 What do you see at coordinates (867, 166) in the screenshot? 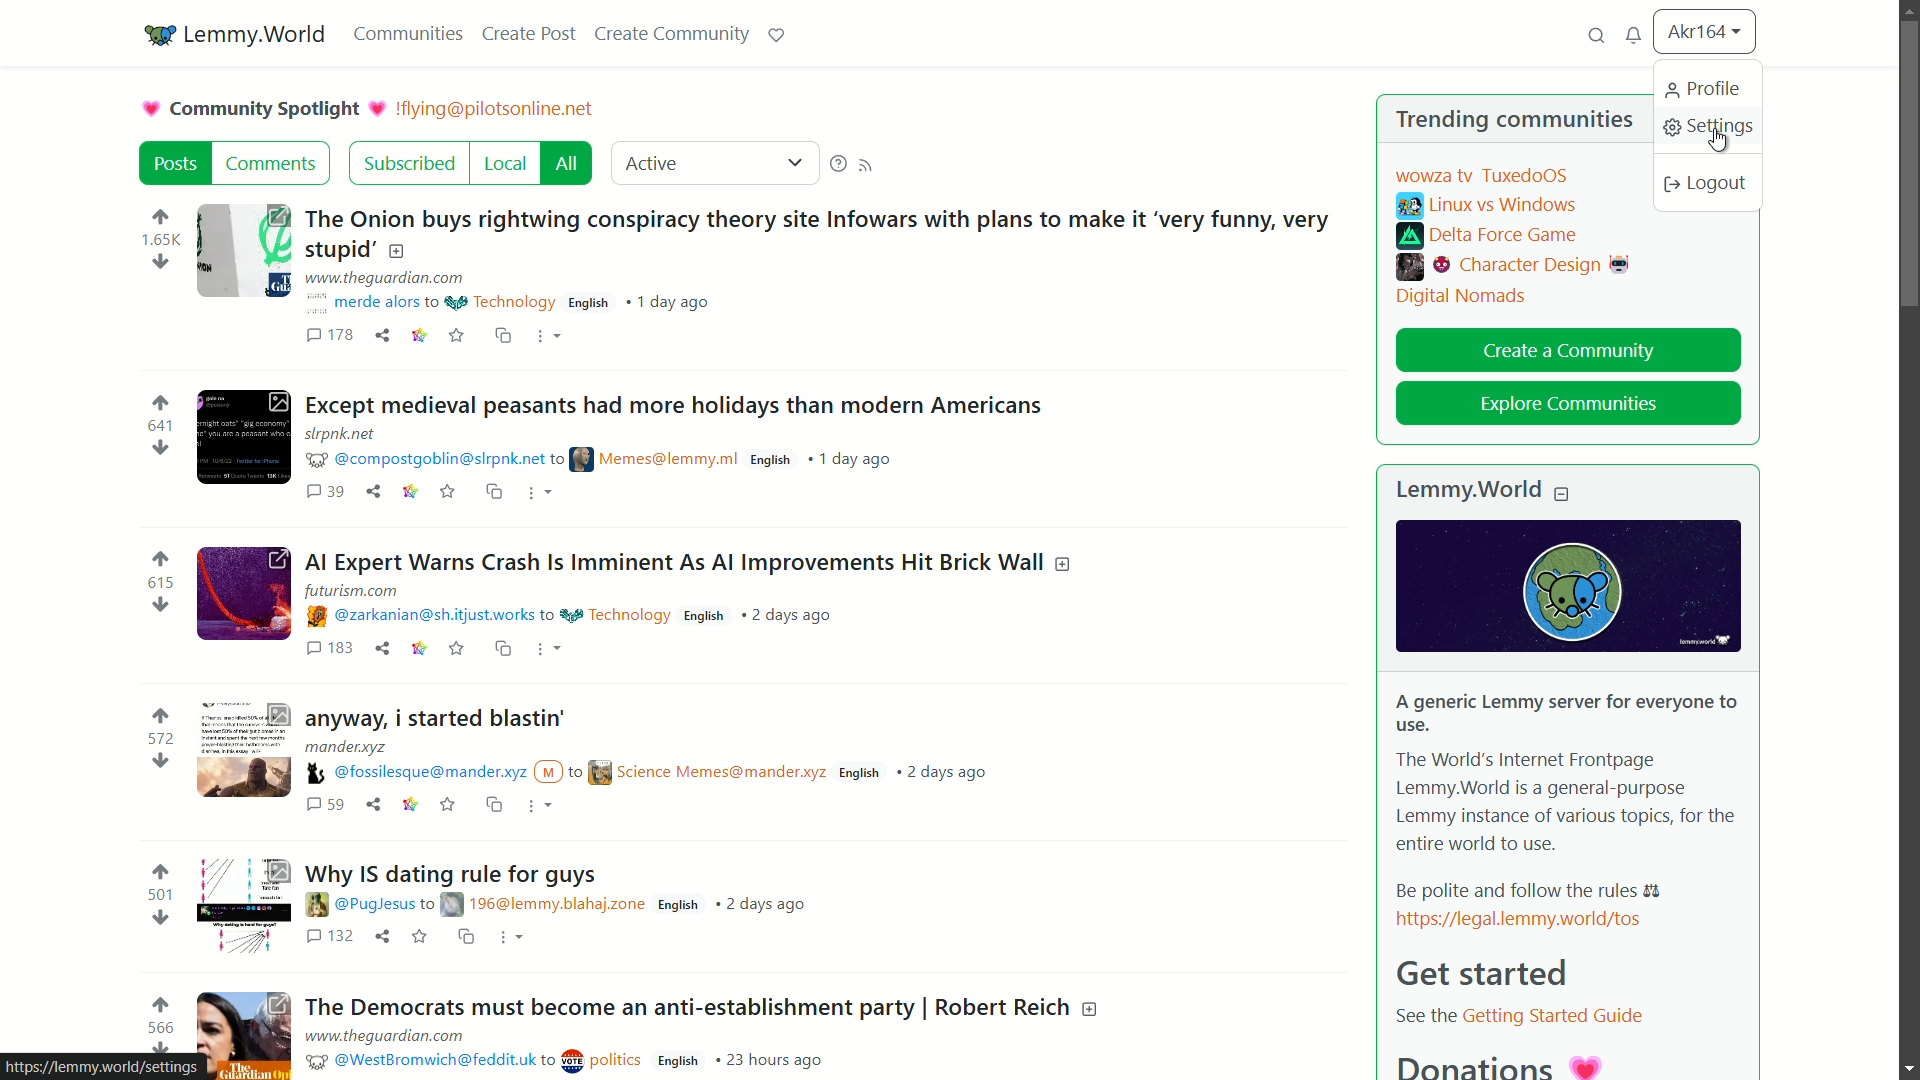
I see `rss` at bounding box center [867, 166].